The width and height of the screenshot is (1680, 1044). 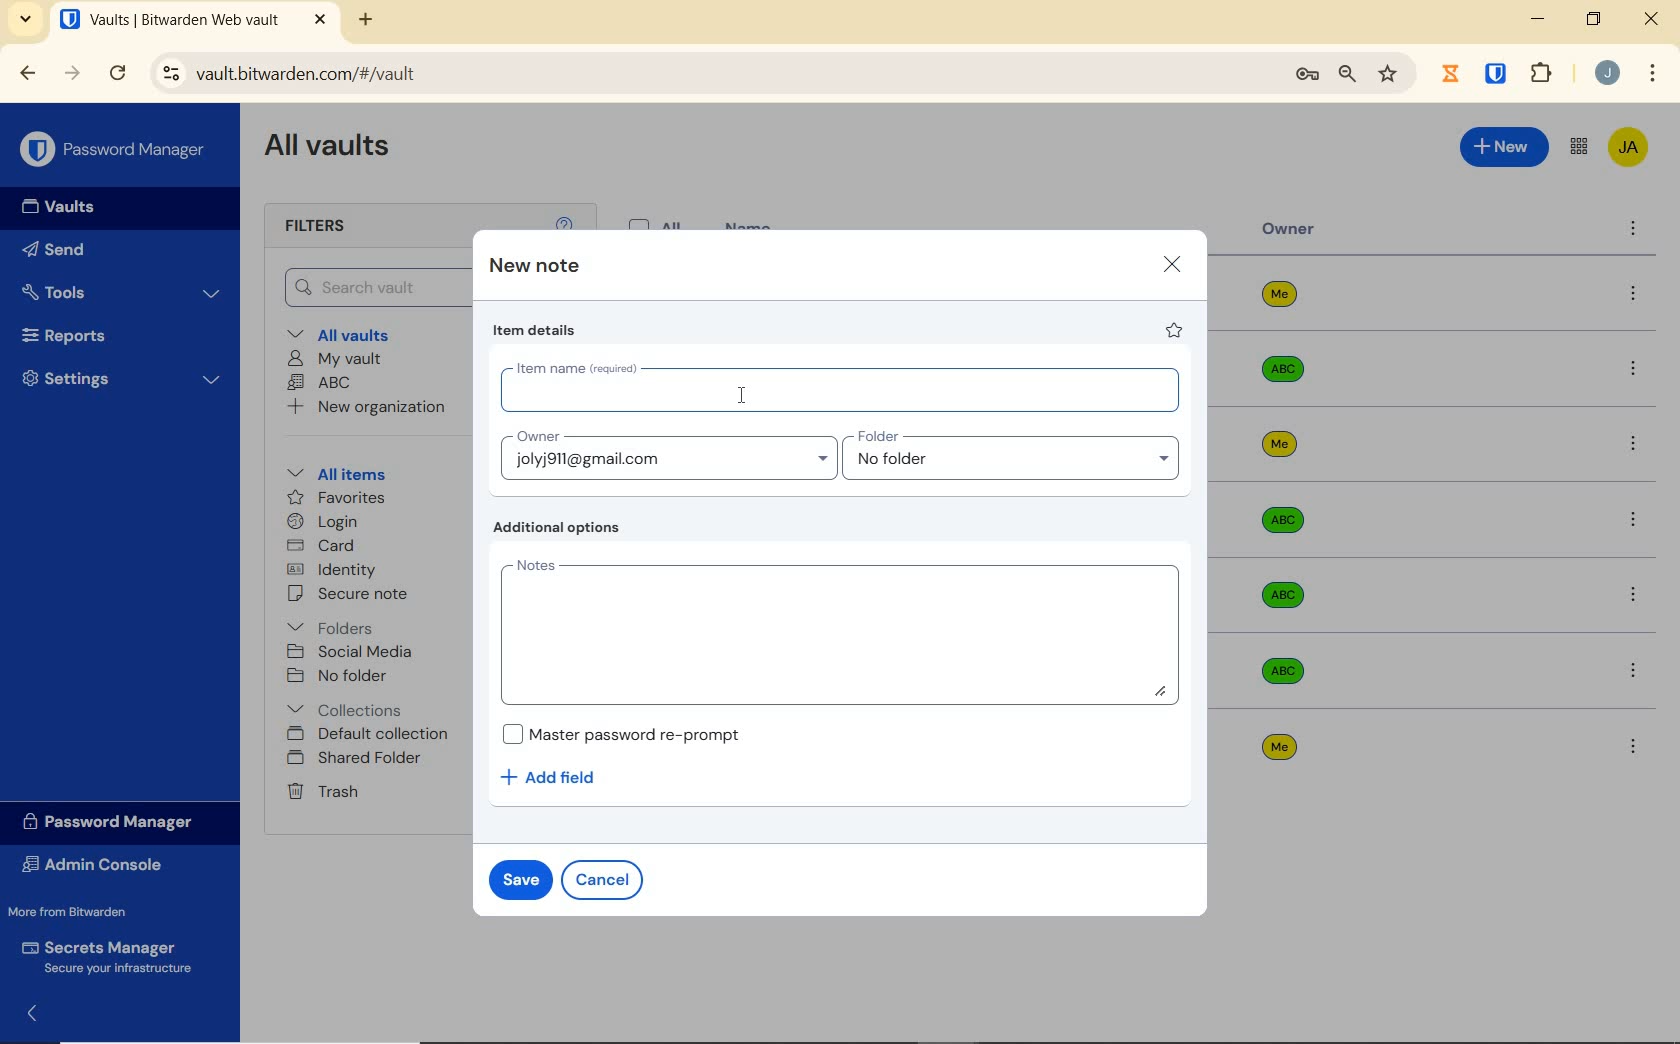 I want to click on more options, so click(x=1635, y=669).